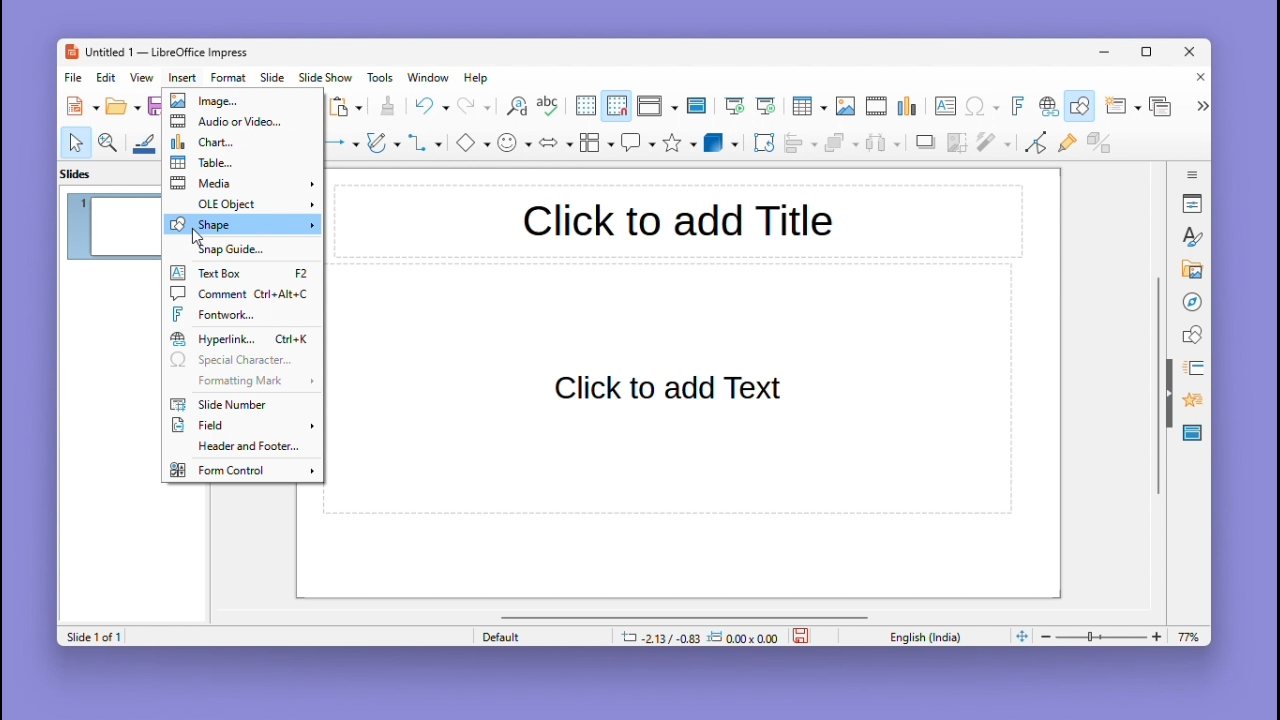 The height and width of the screenshot is (720, 1280). I want to click on Snap GUIDE, so click(237, 249).